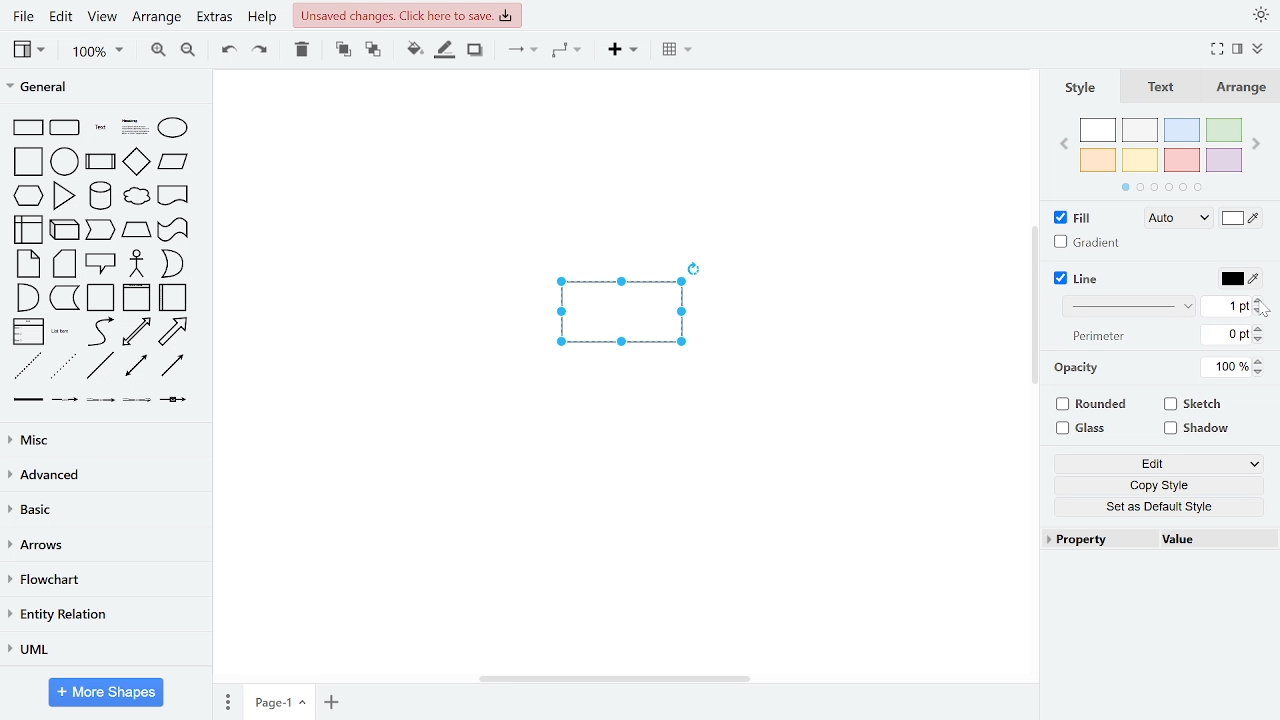  I want to click on next, so click(1254, 145).